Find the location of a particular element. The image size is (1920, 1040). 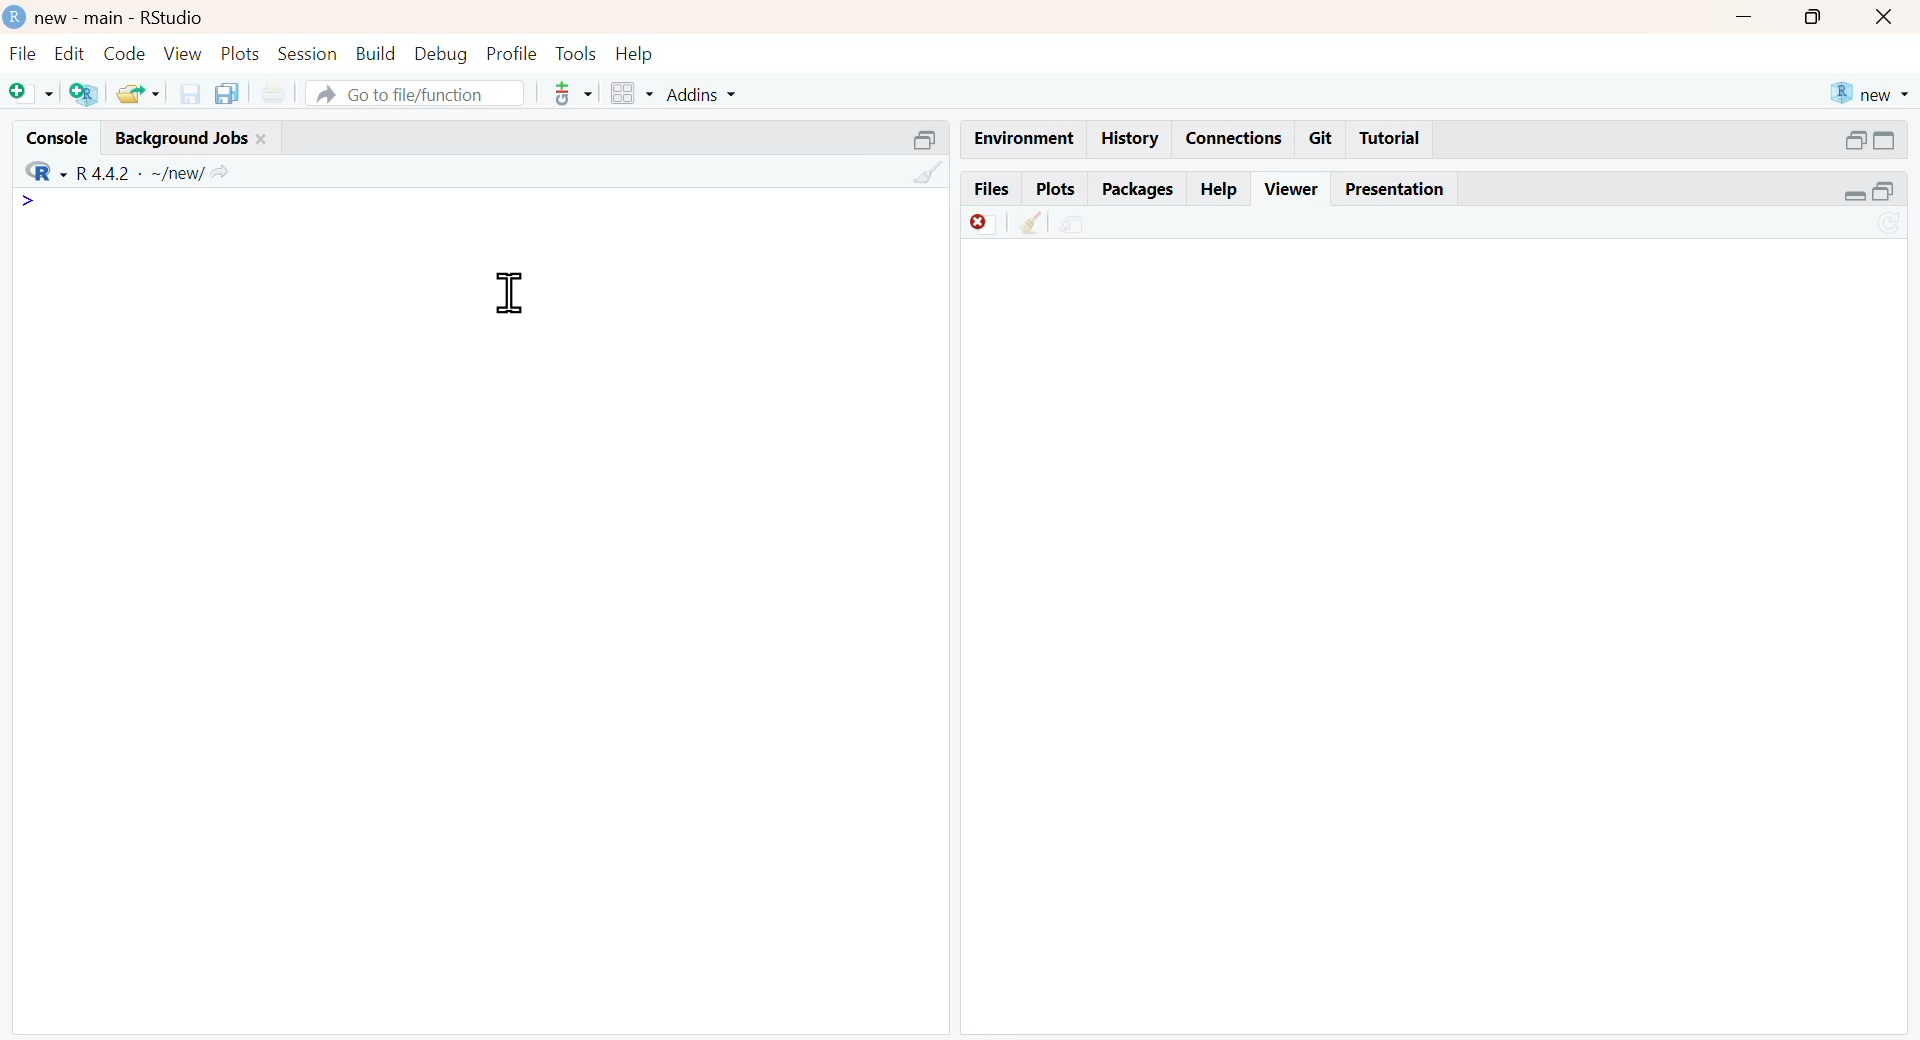

minimize/maximize is located at coordinates (1871, 140).